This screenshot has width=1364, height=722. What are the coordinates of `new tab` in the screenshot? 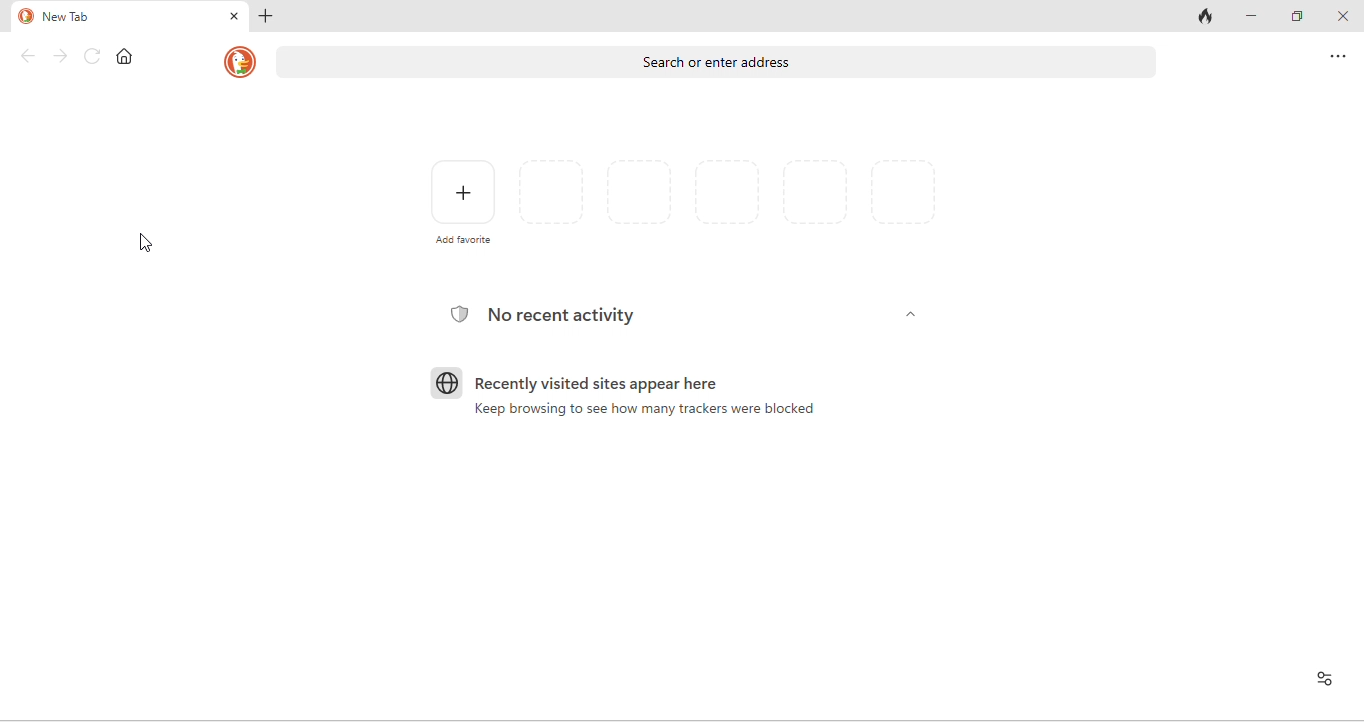 It's located at (68, 18).